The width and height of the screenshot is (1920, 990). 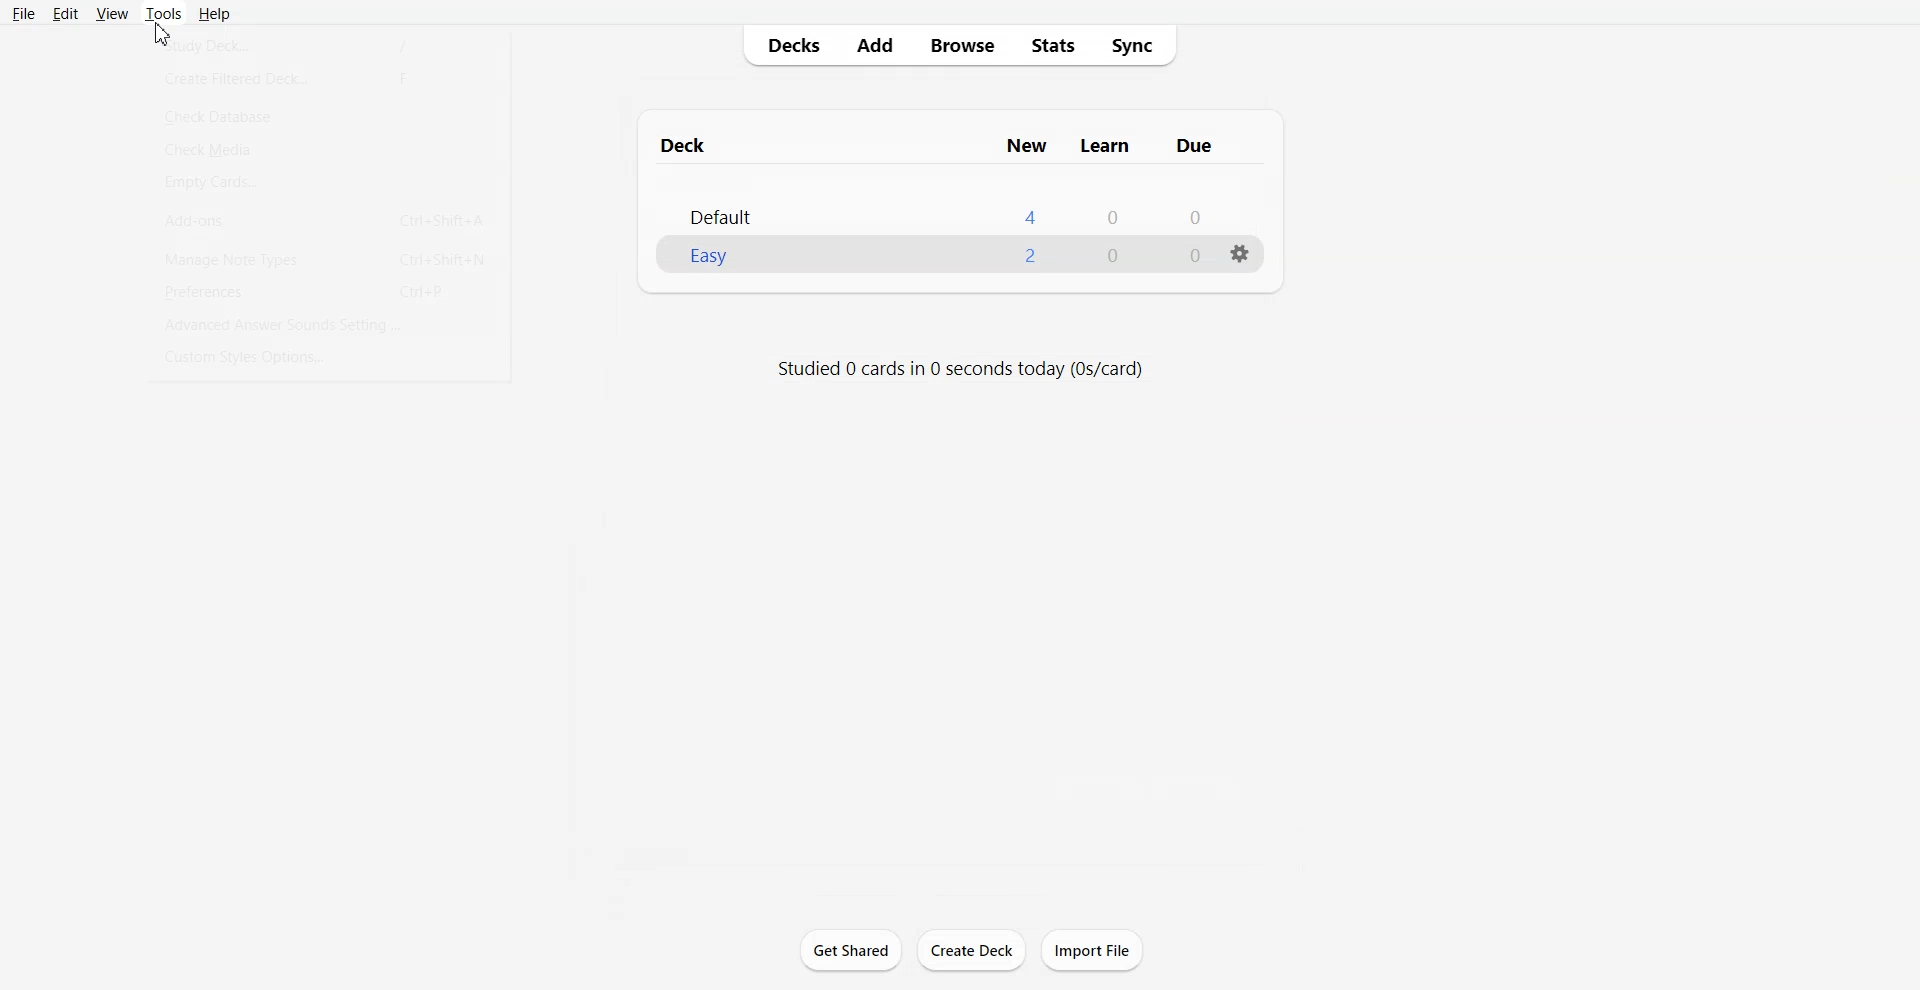 I want to click on Help, so click(x=216, y=14).